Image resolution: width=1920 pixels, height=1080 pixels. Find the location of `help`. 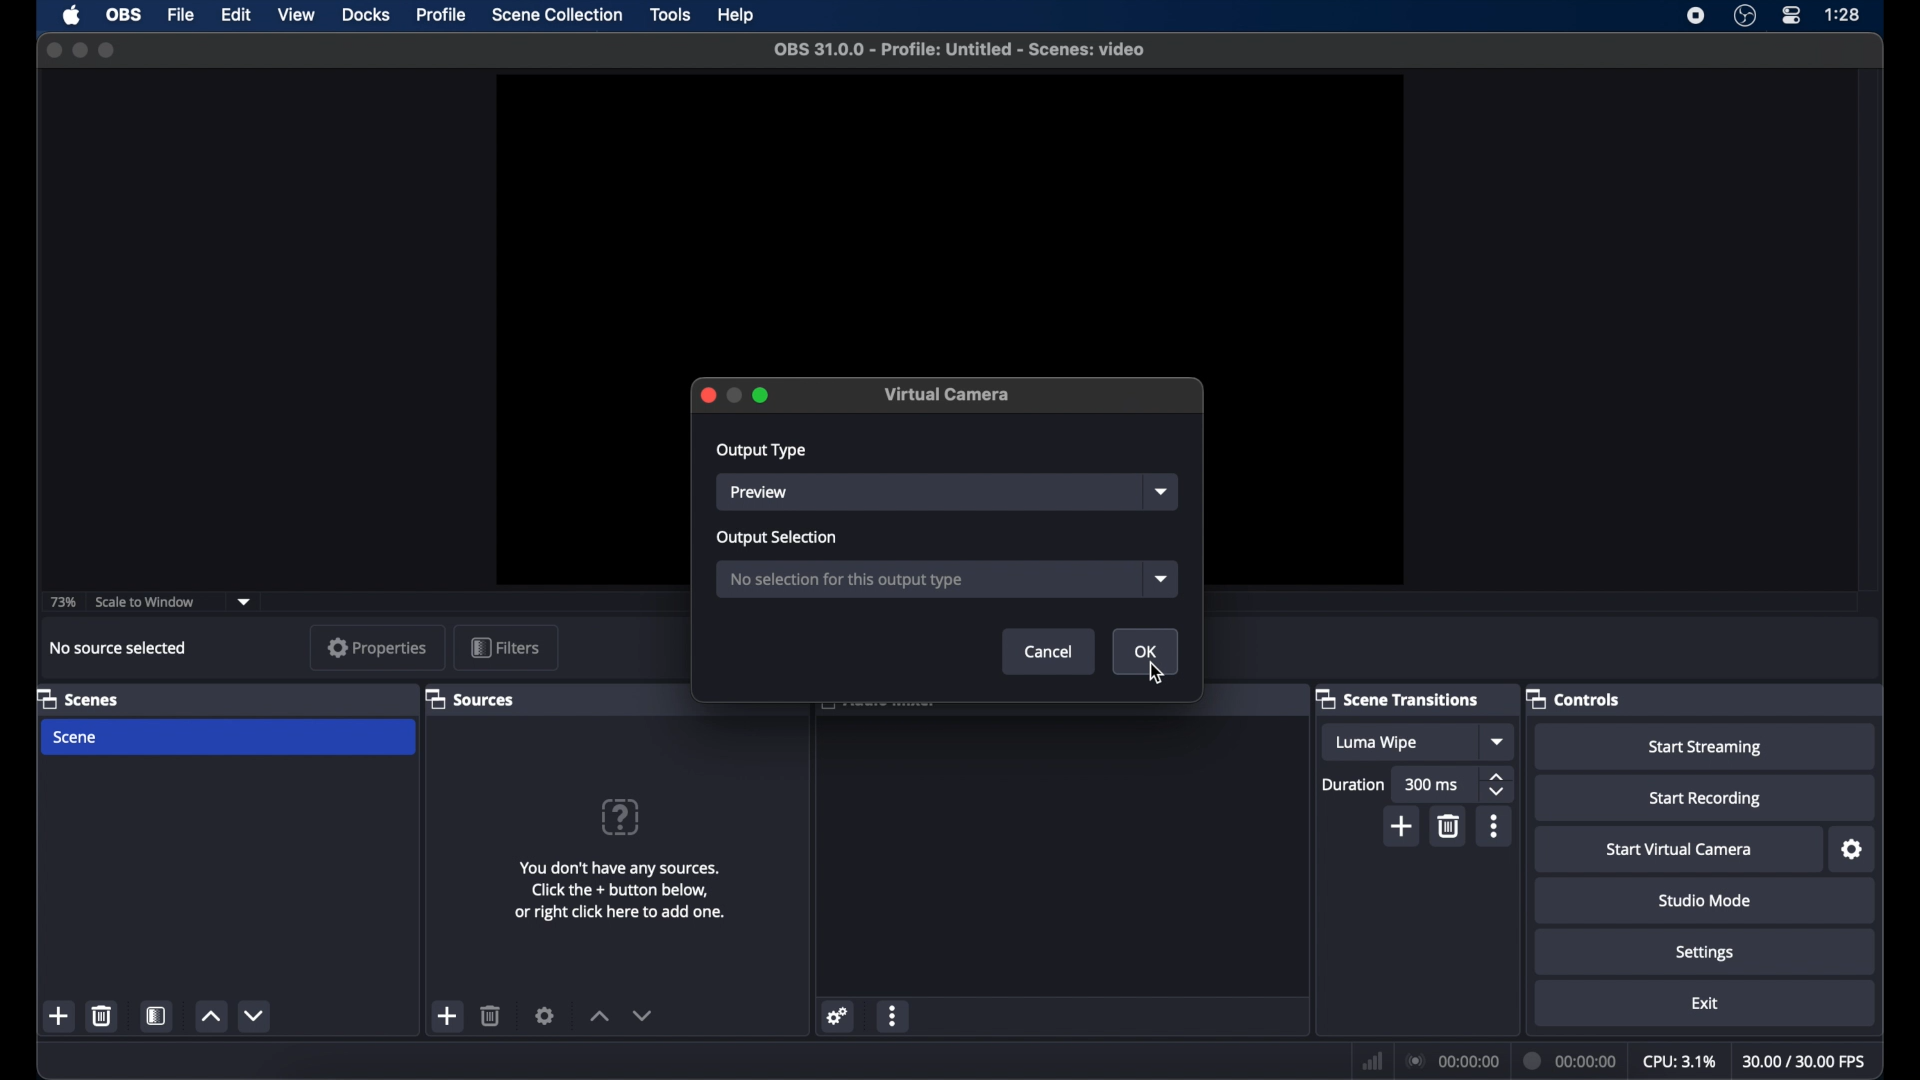

help is located at coordinates (738, 16).